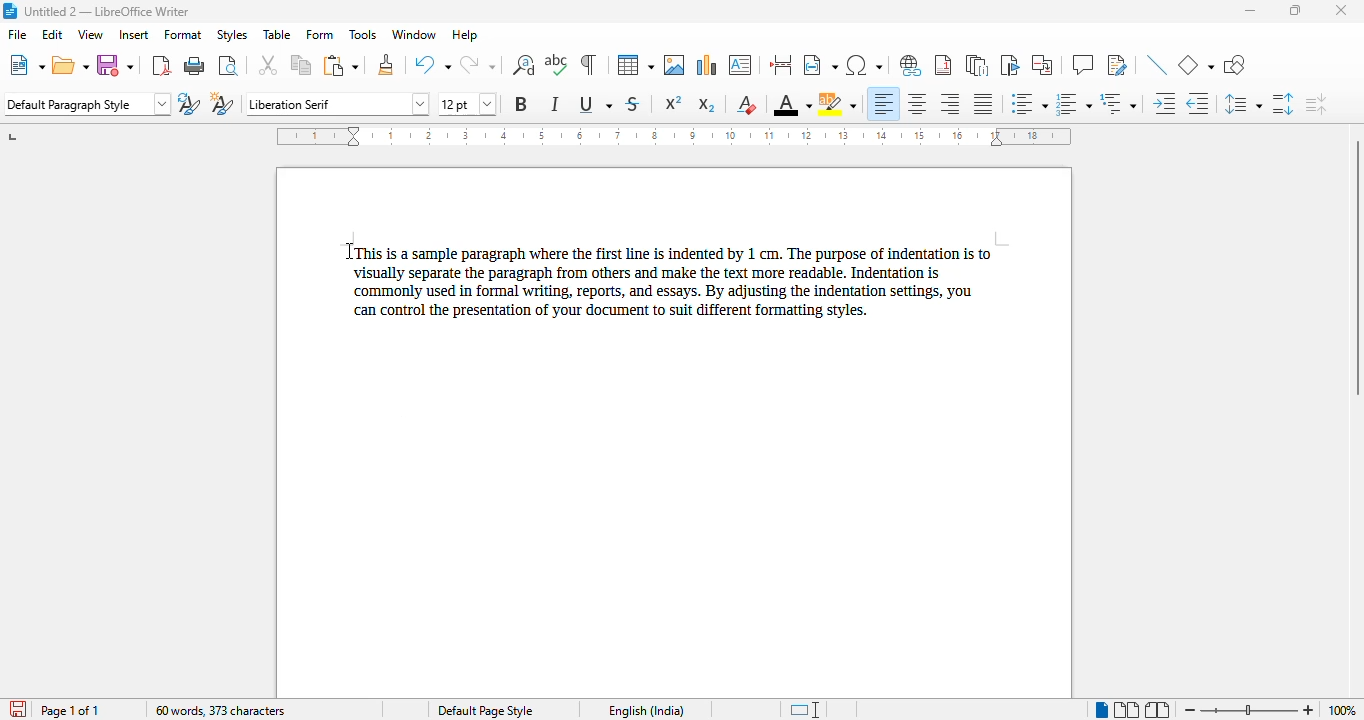 This screenshot has width=1364, height=720. I want to click on paste, so click(341, 66).